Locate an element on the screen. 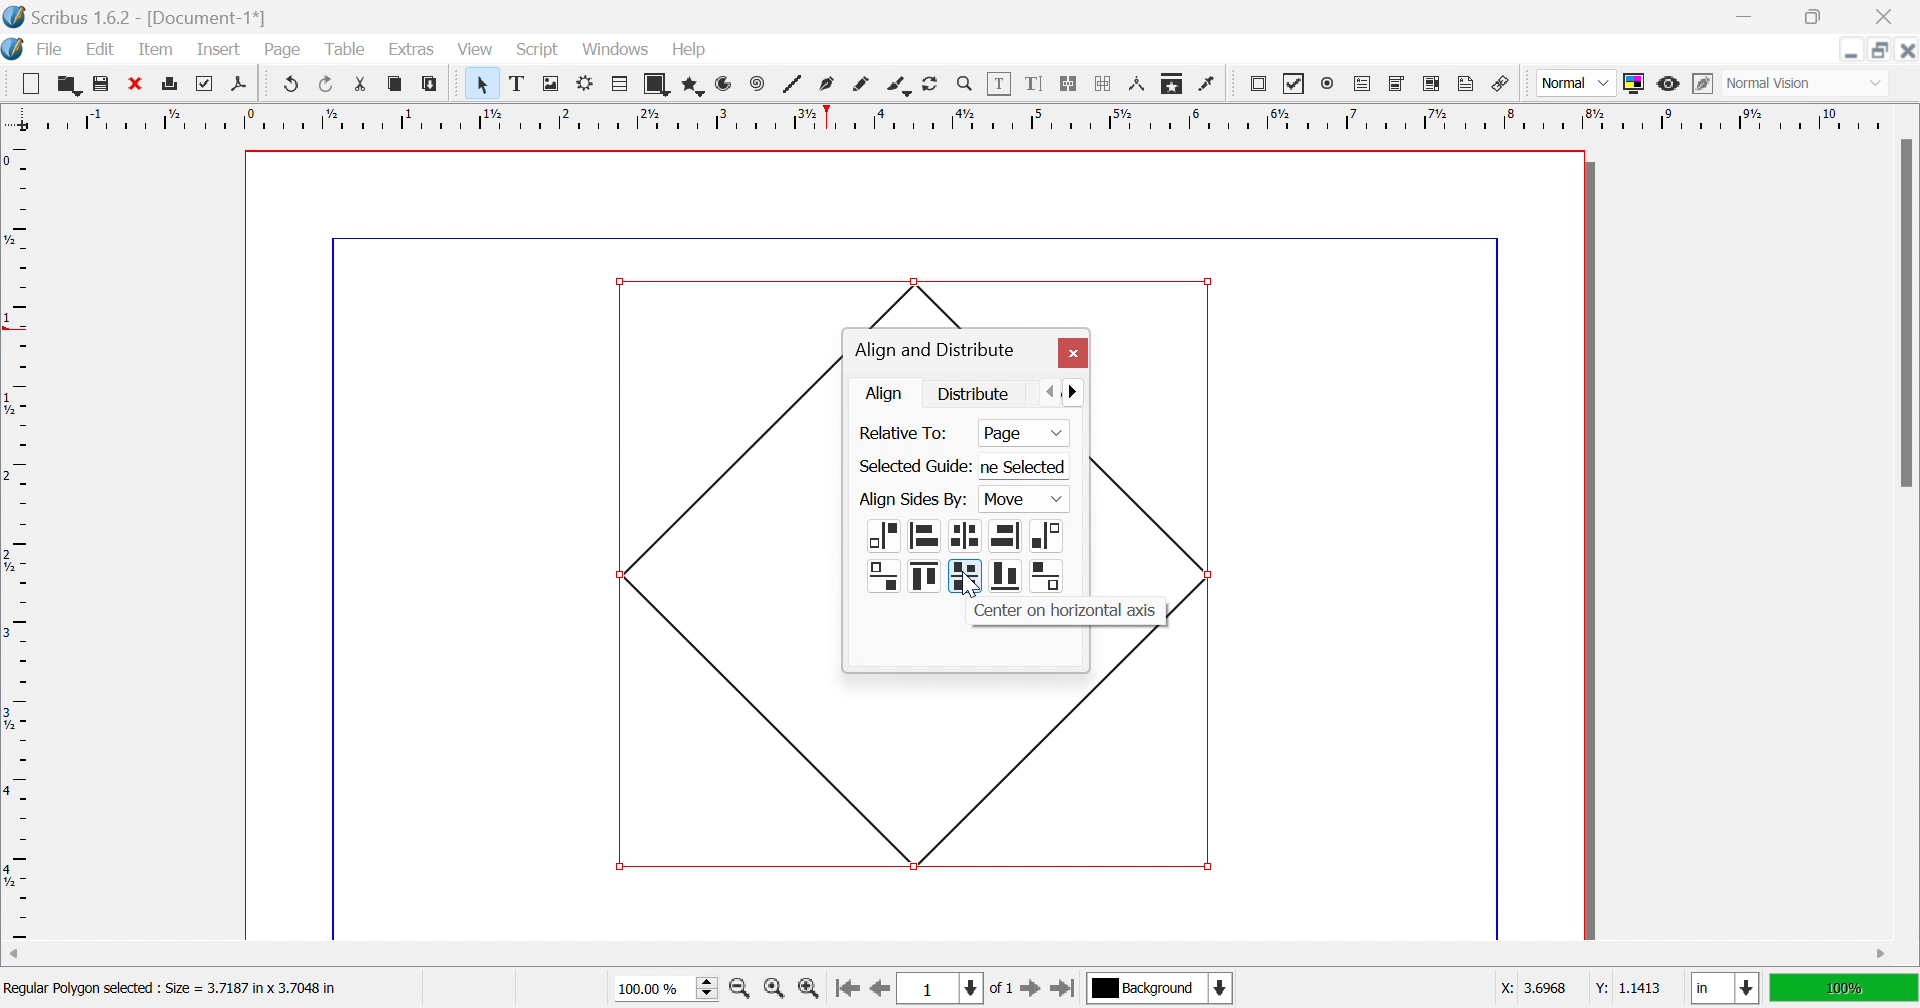 This screenshot has width=1920, height=1008. Ruler is located at coordinates (18, 540).